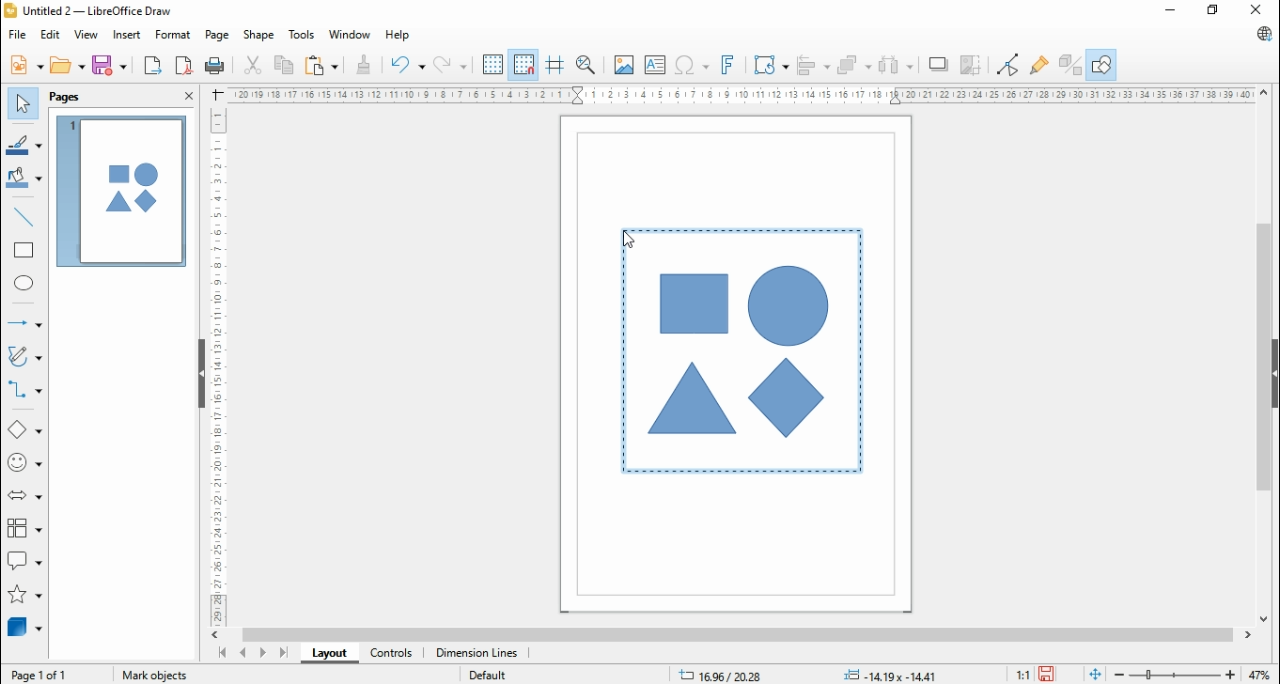  I want to click on show gluepoint function, so click(1037, 65).